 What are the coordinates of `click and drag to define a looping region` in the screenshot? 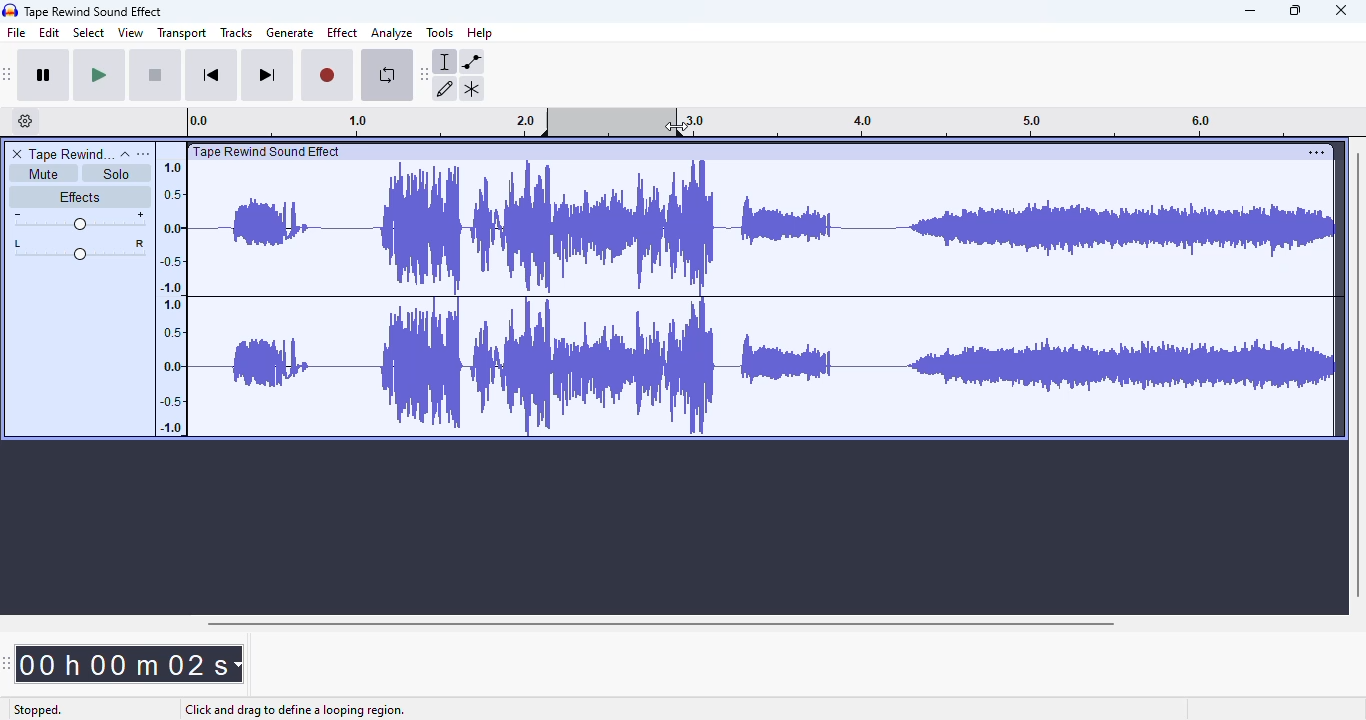 It's located at (295, 710).